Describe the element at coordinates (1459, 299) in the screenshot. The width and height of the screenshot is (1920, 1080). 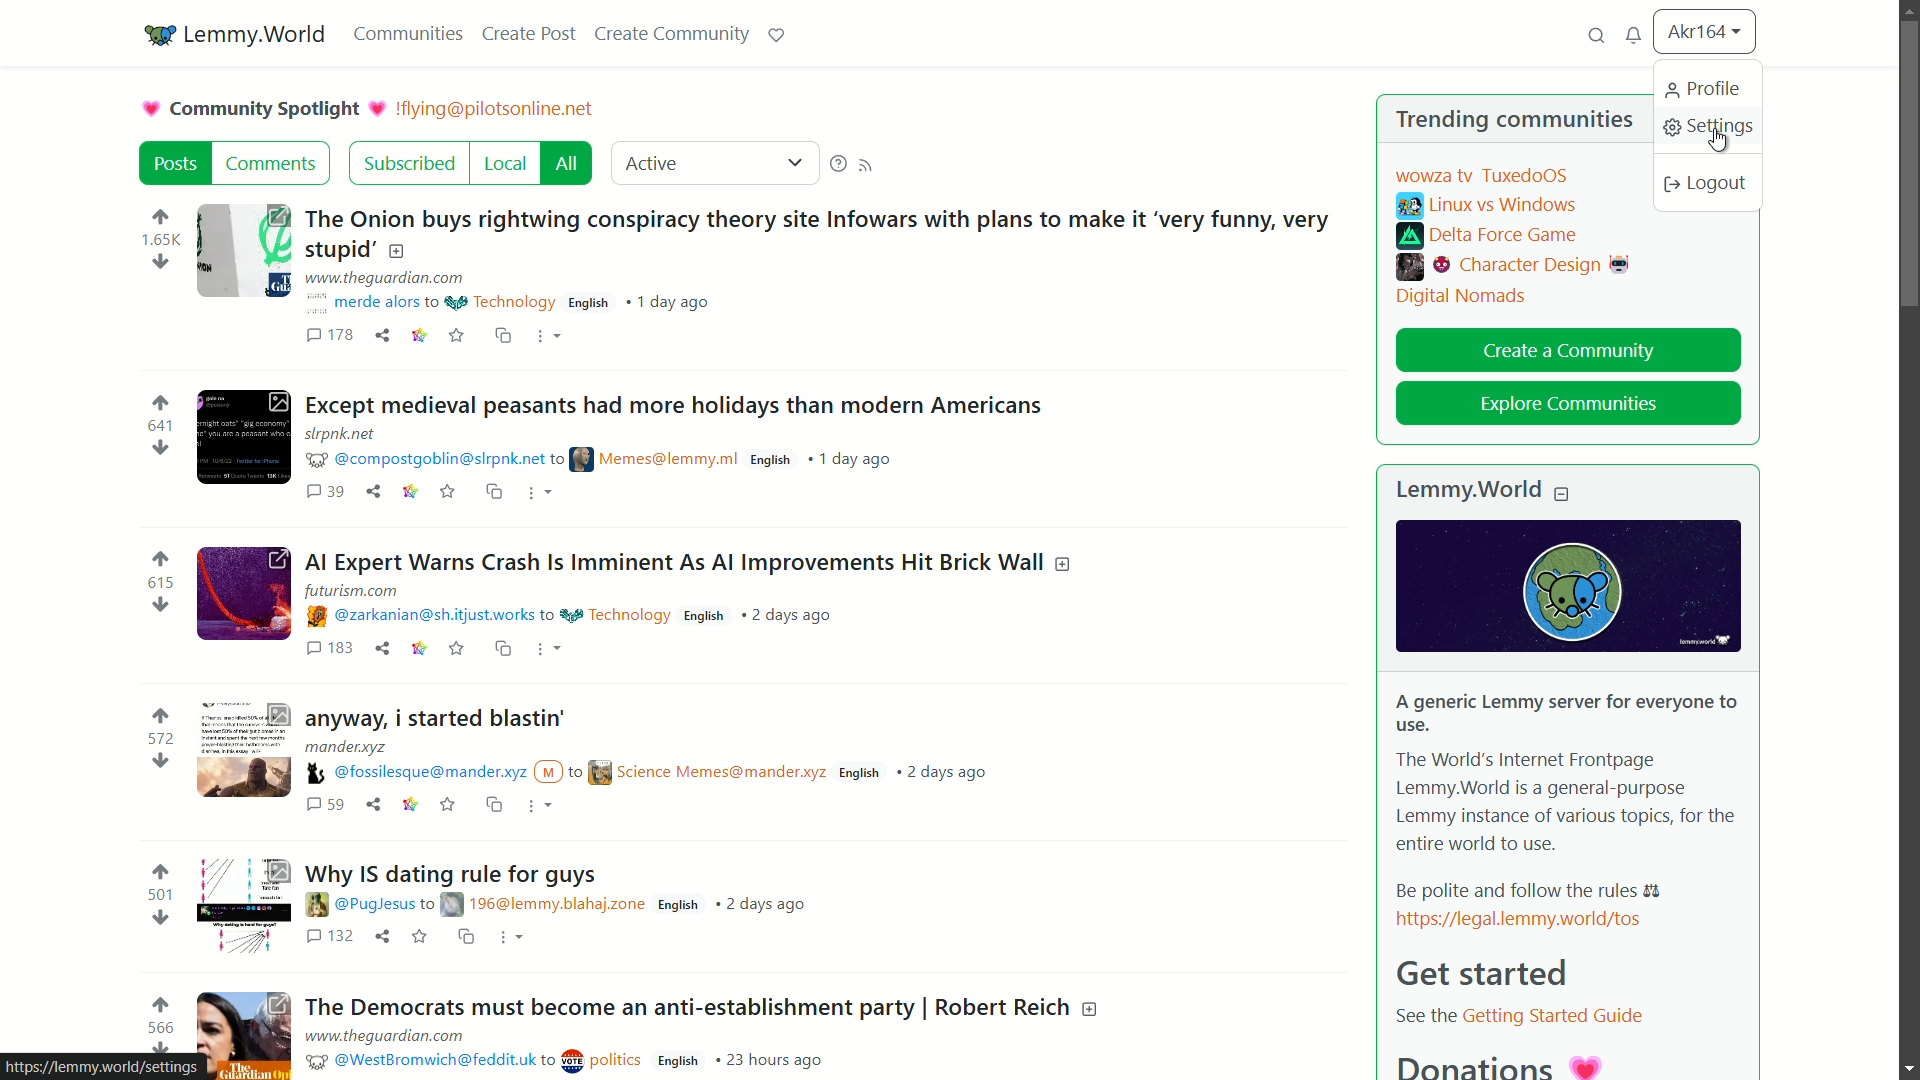
I see `digital nomads` at that location.